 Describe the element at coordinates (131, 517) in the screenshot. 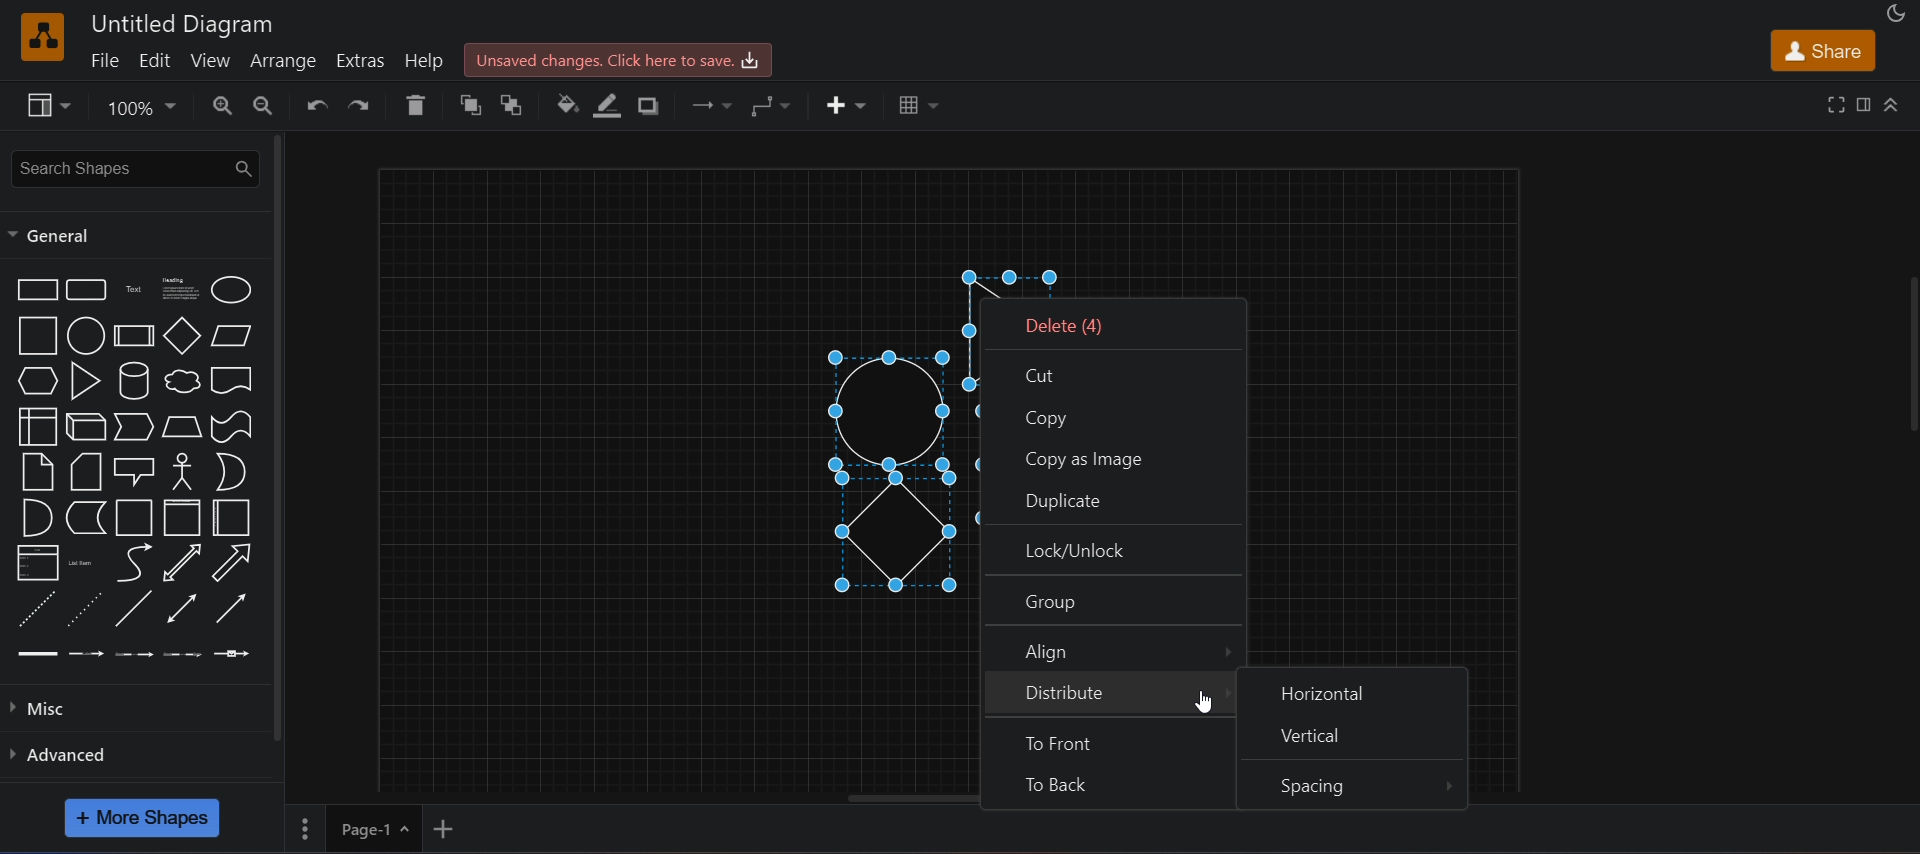

I see `container` at that location.